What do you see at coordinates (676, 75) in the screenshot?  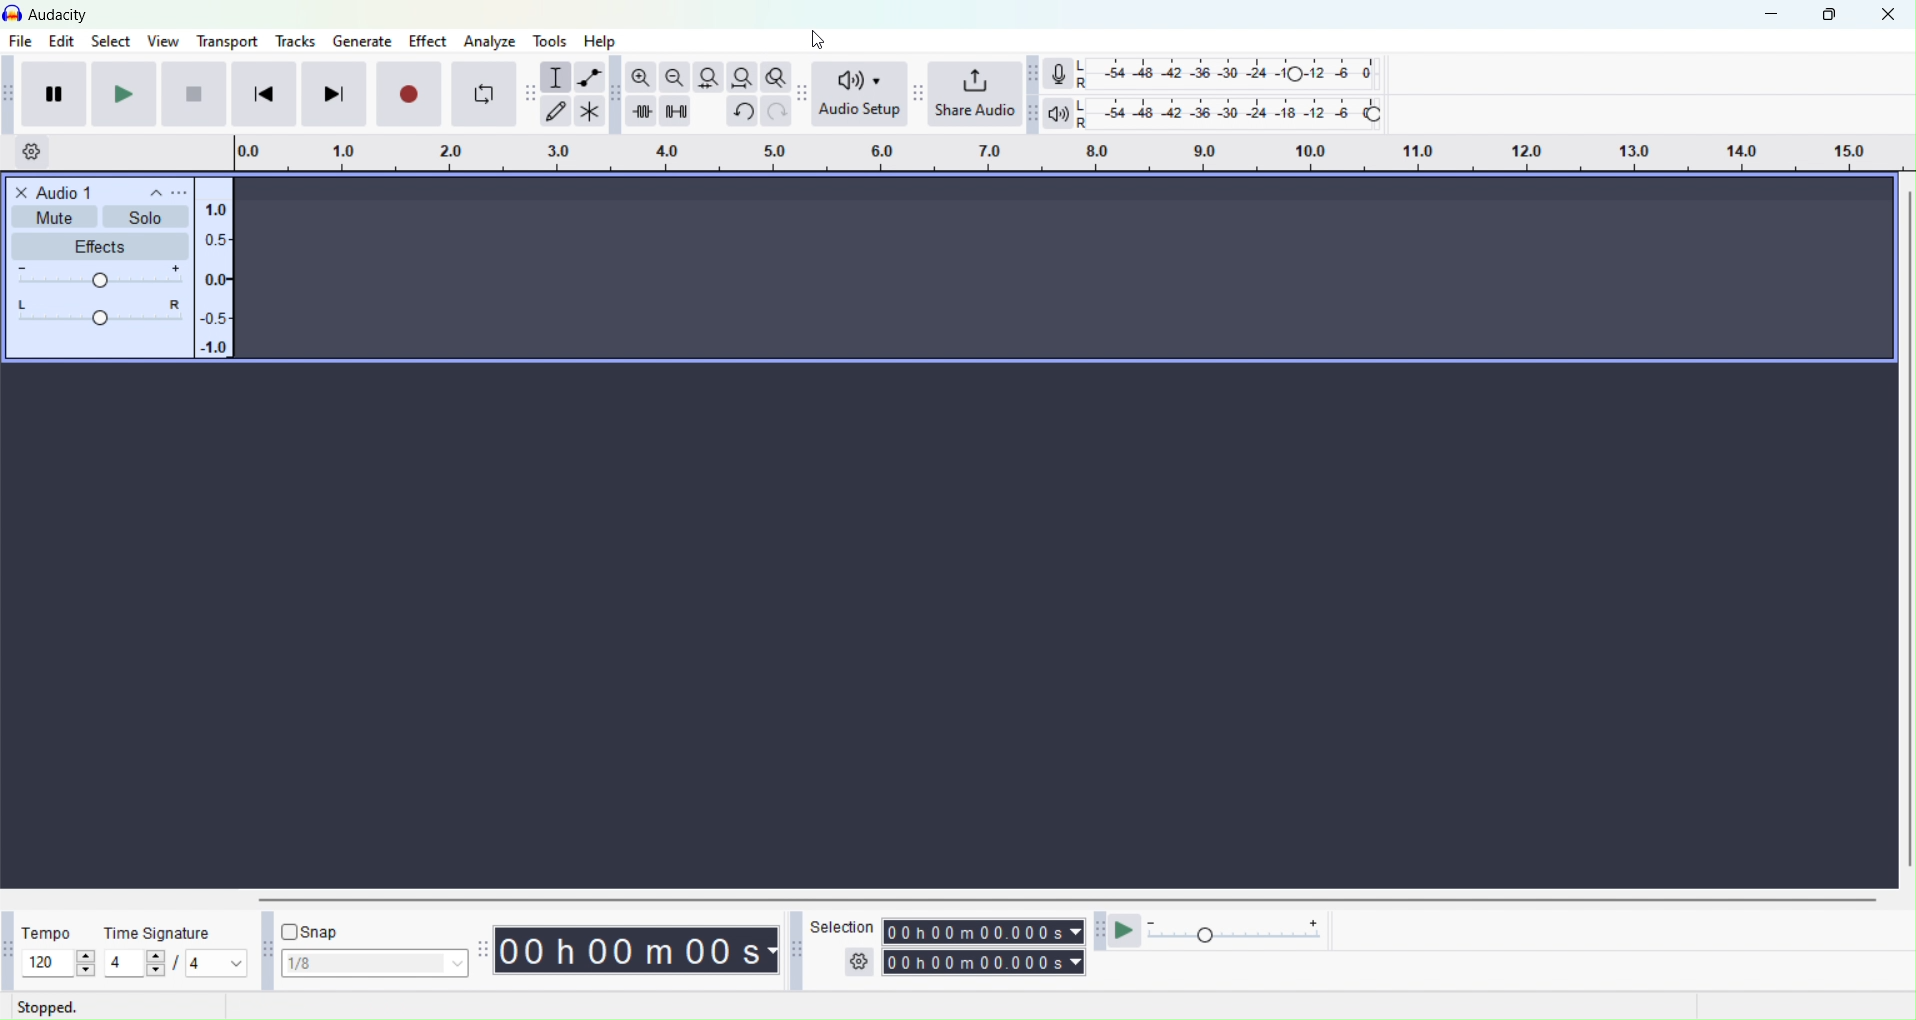 I see `Zoom out` at bounding box center [676, 75].